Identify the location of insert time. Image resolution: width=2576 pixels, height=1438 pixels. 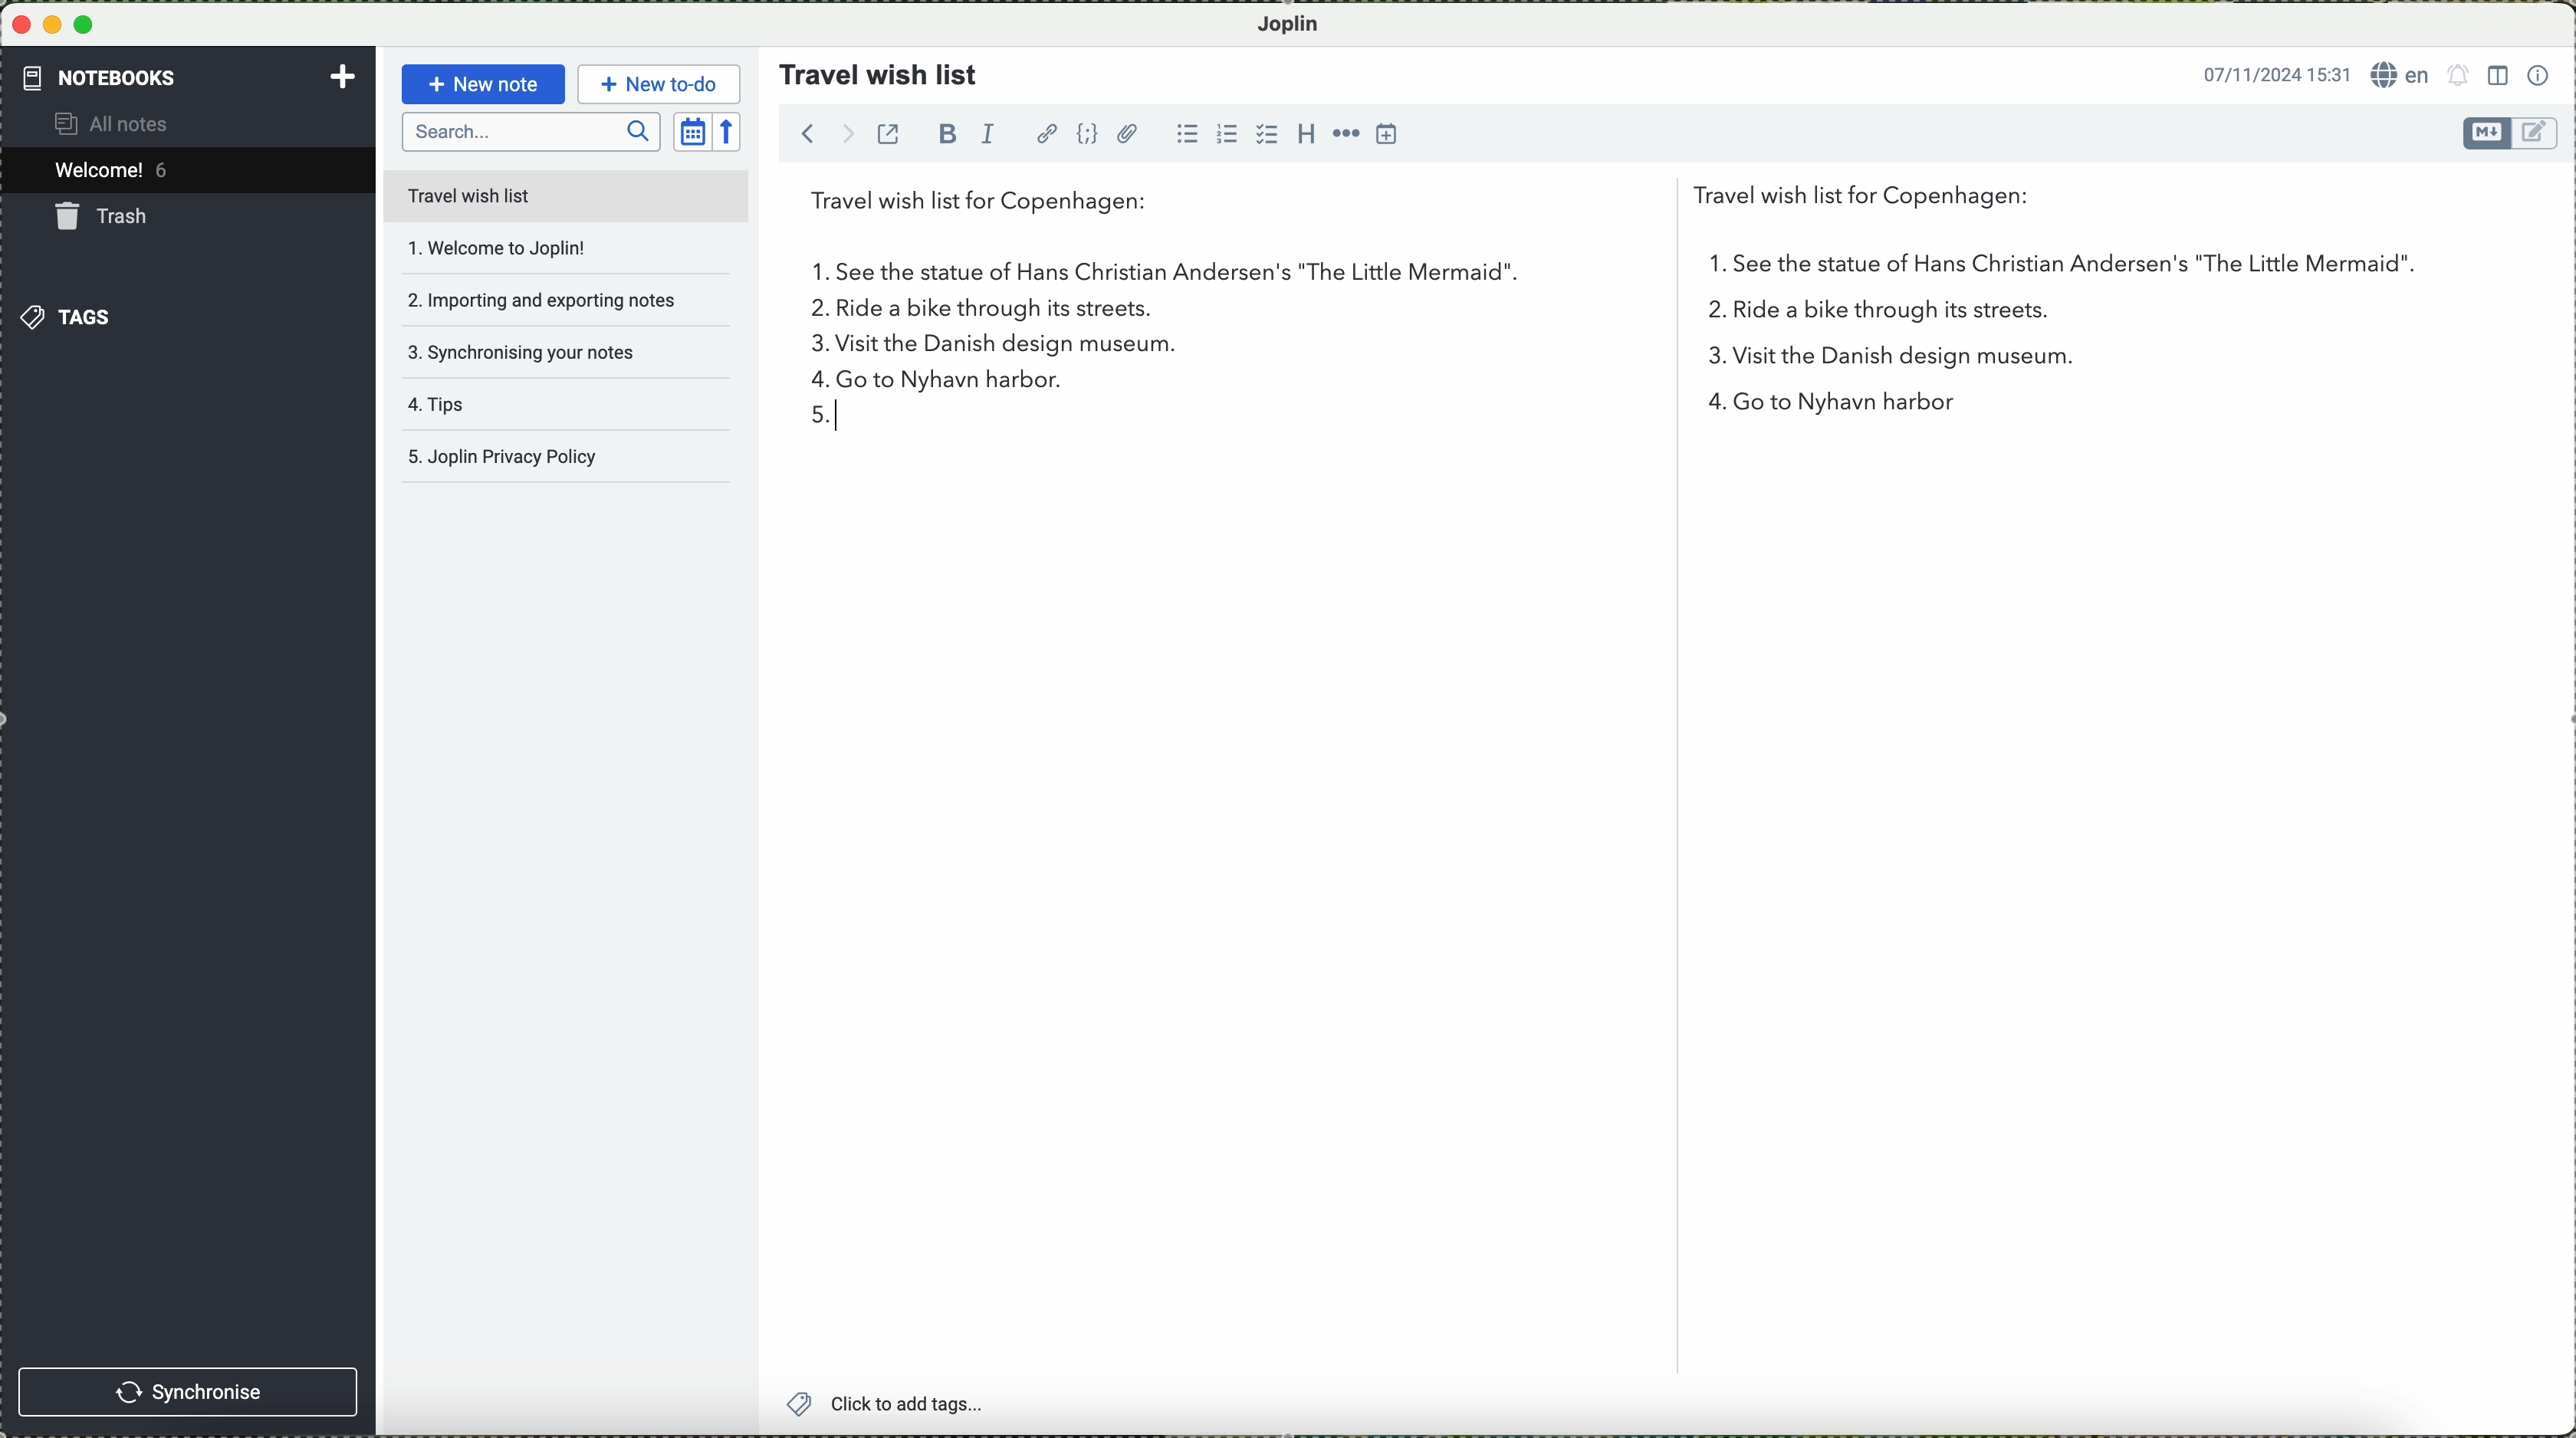
(1389, 136).